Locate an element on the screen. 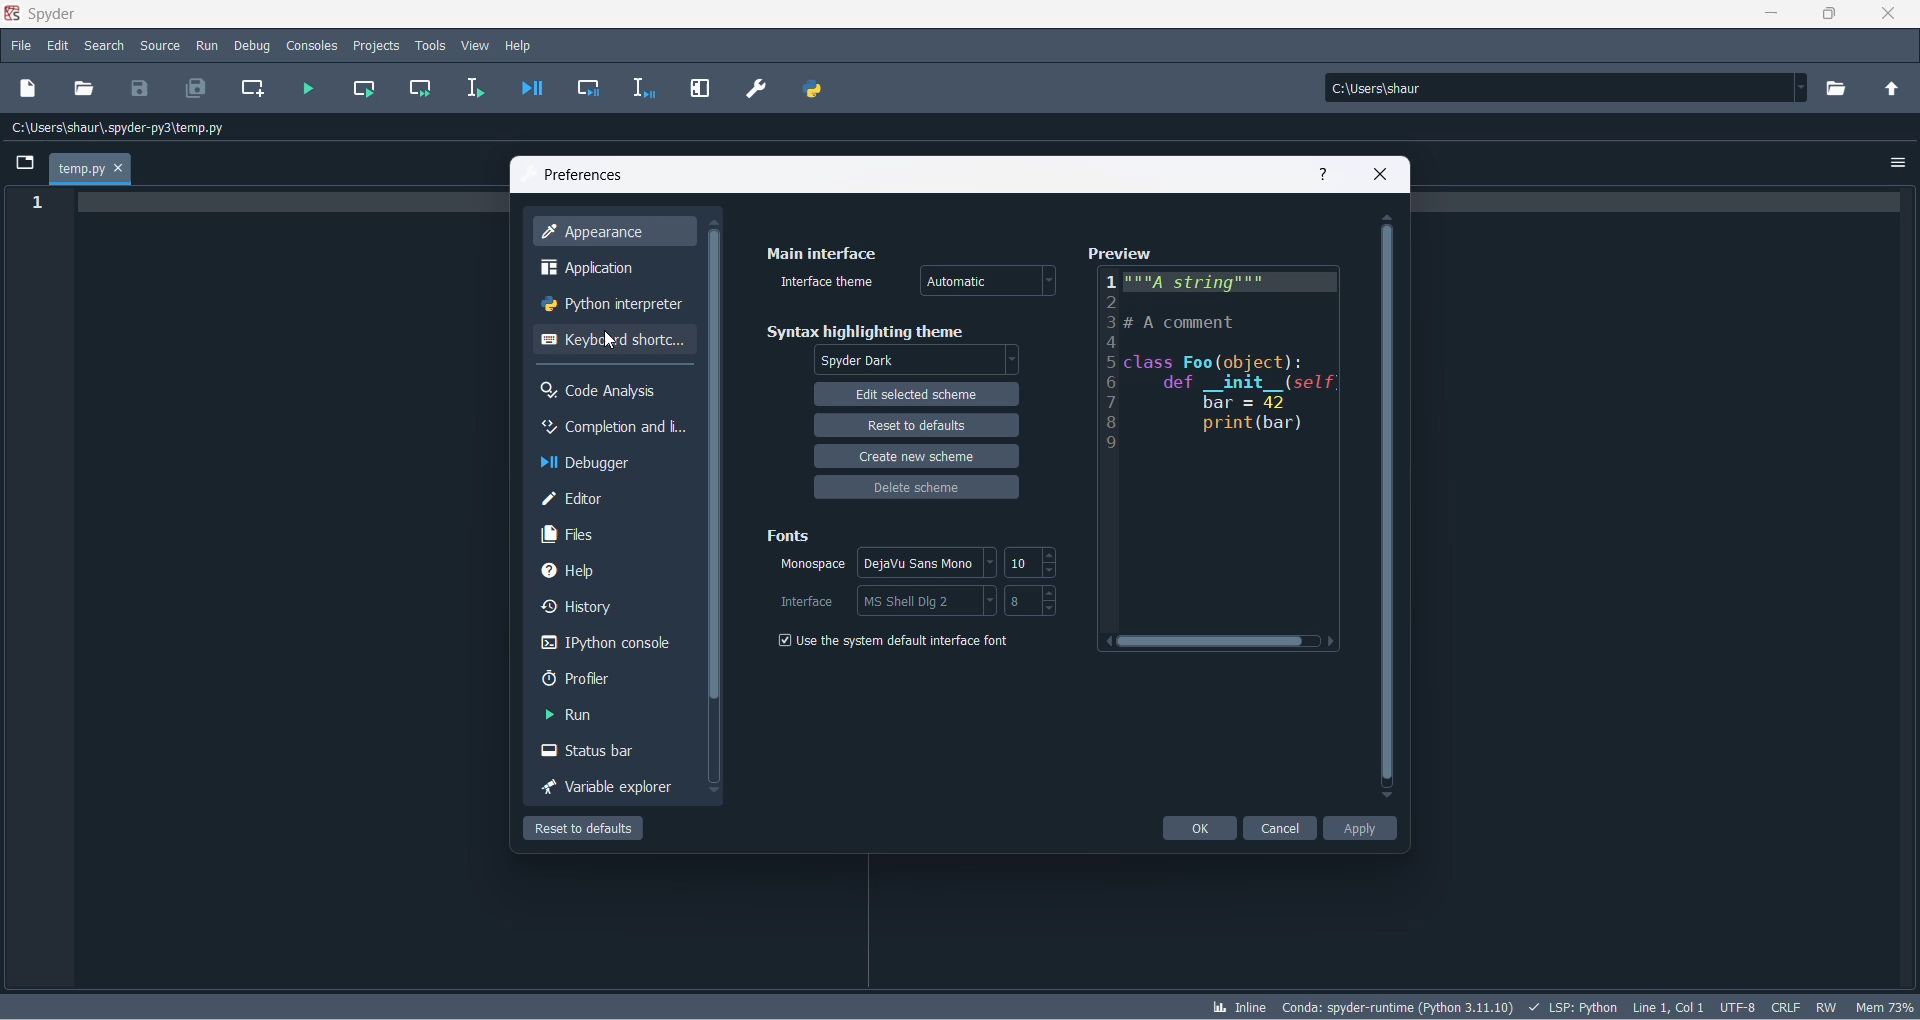 This screenshot has width=1920, height=1020. view is located at coordinates (477, 46).